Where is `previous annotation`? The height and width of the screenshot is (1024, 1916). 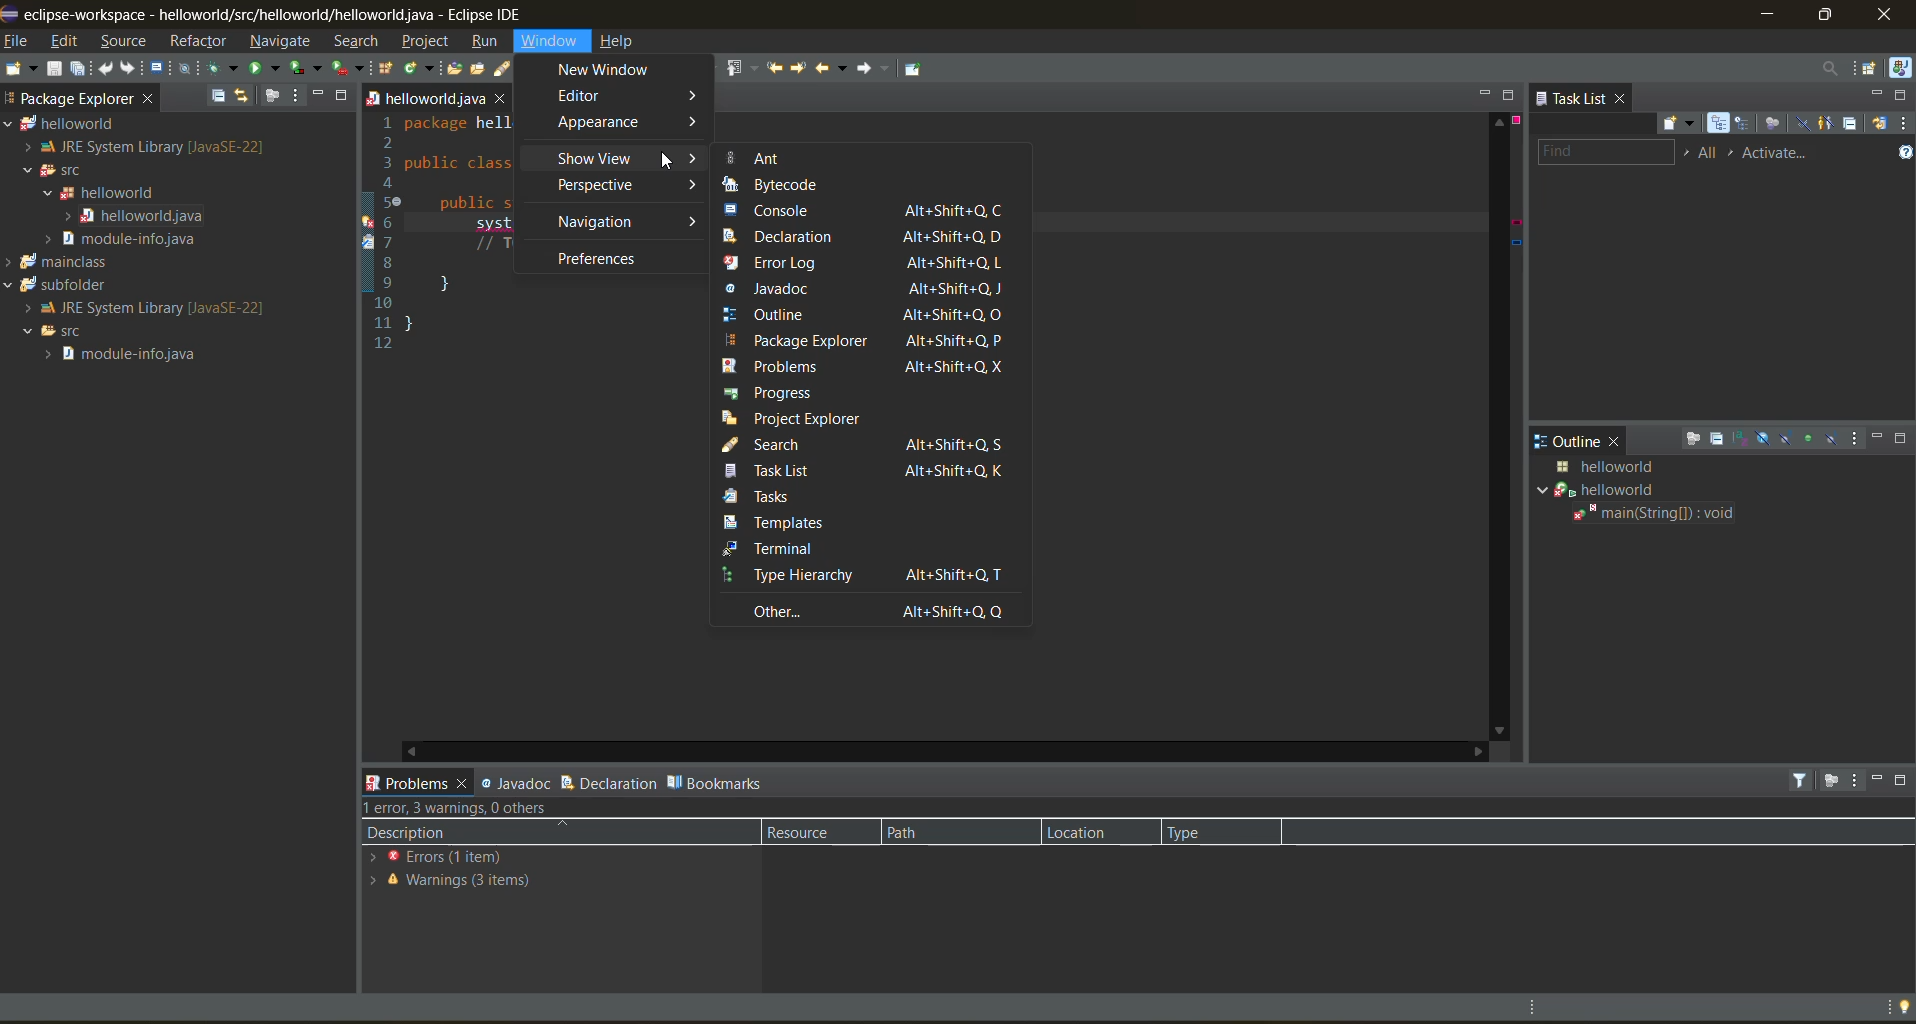 previous annotation is located at coordinates (744, 68).